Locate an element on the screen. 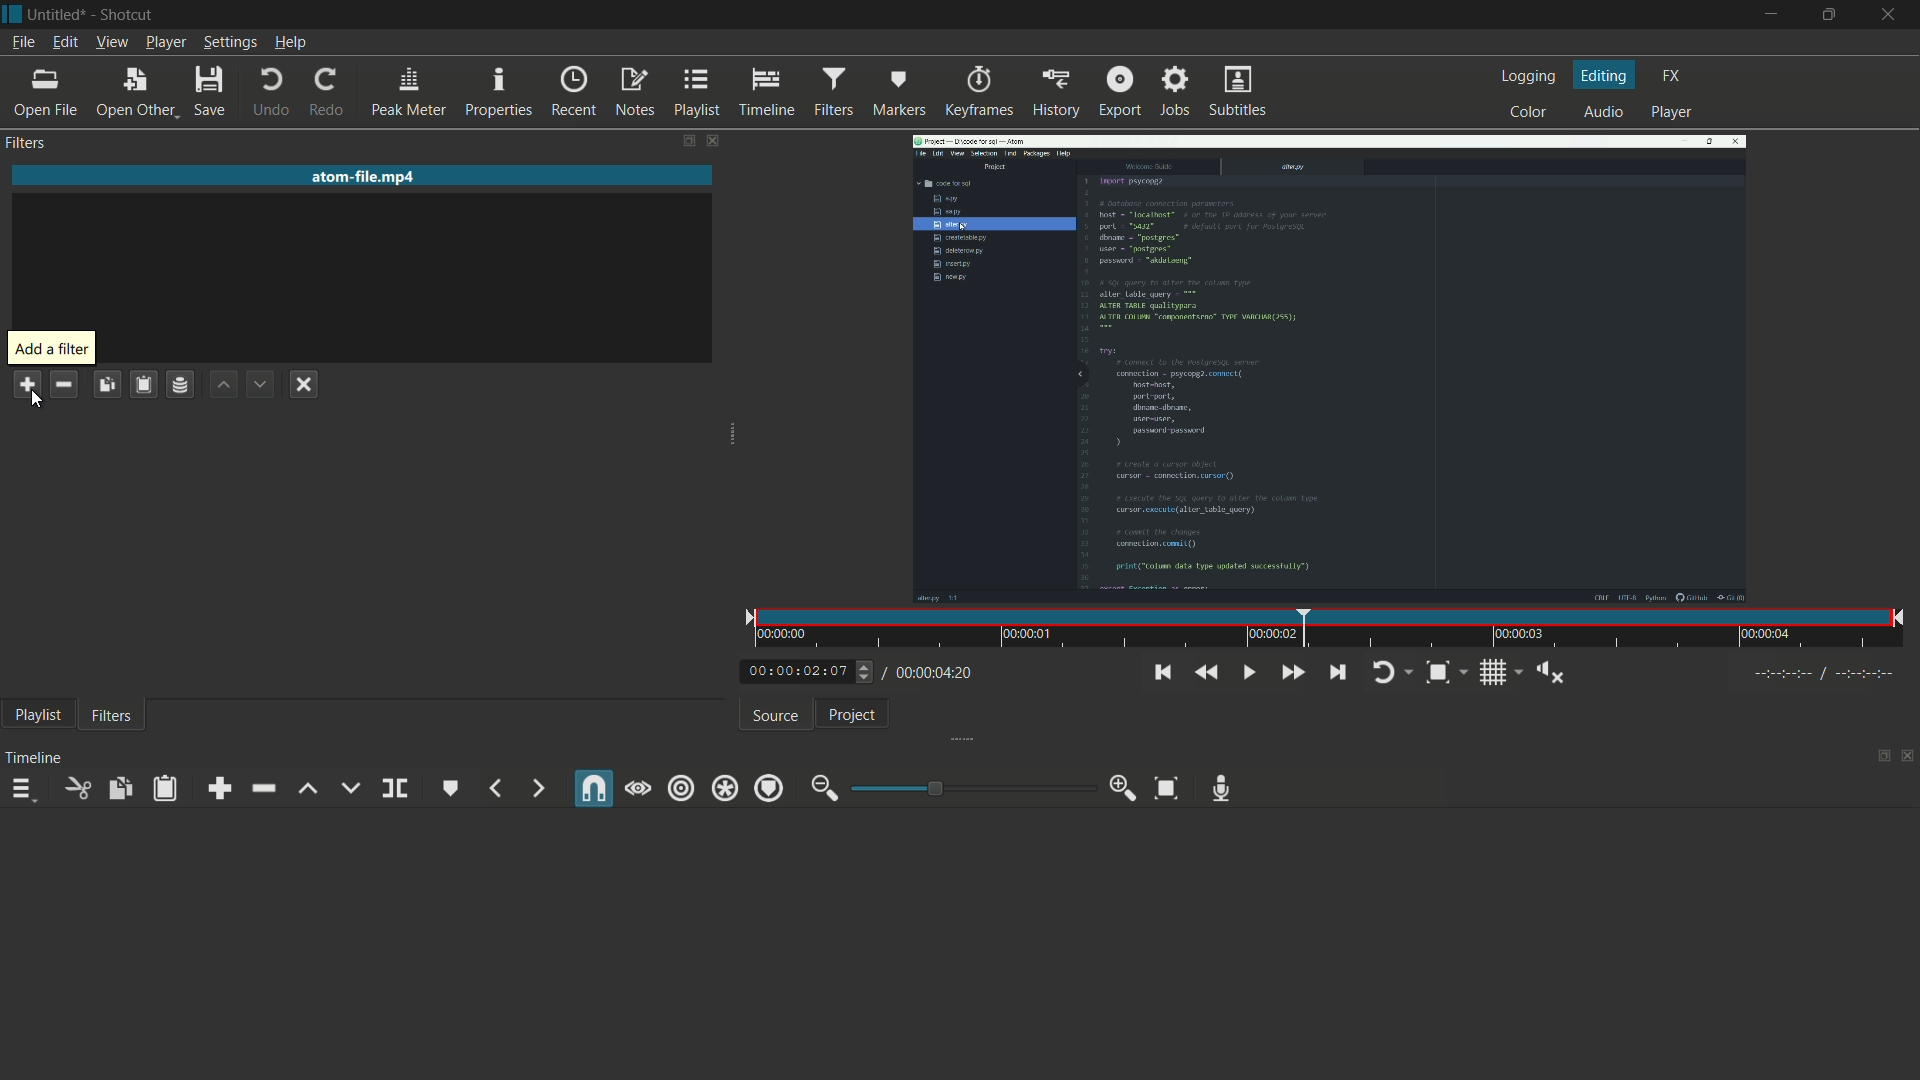 This screenshot has width=1920, height=1080. split at playhead is located at coordinates (395, 789).